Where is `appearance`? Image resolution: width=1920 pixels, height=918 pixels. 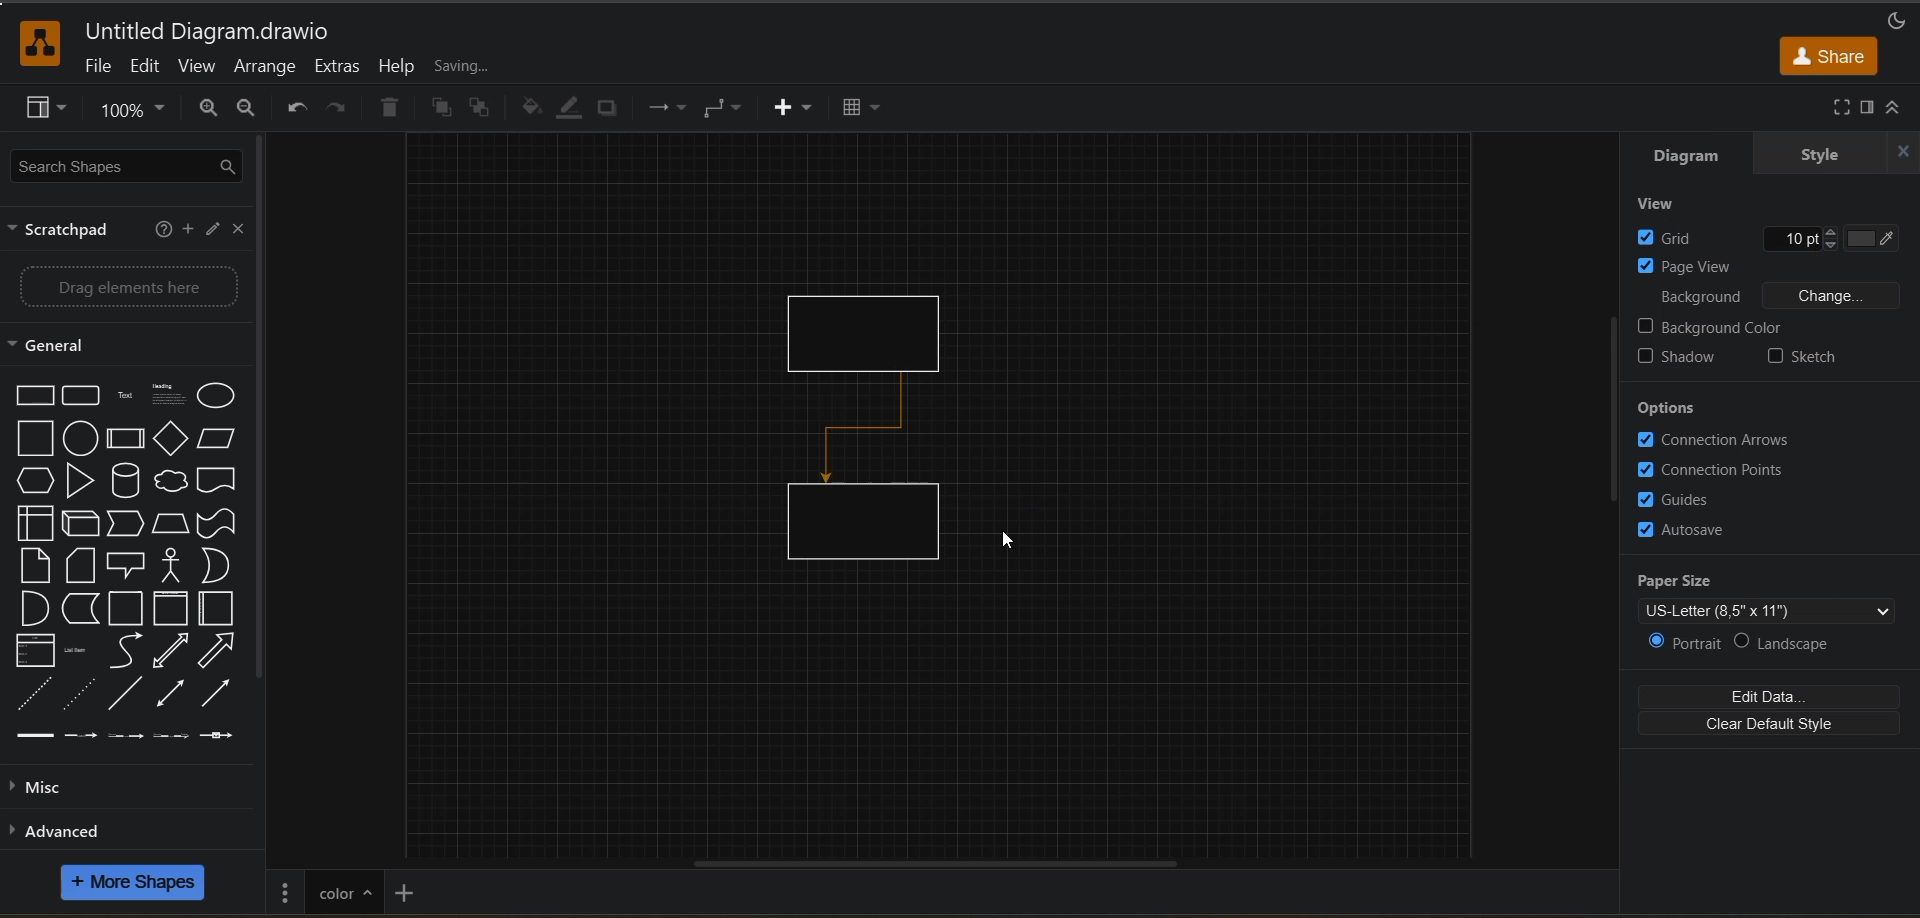 appearance is located at coordinates (1894, 17).